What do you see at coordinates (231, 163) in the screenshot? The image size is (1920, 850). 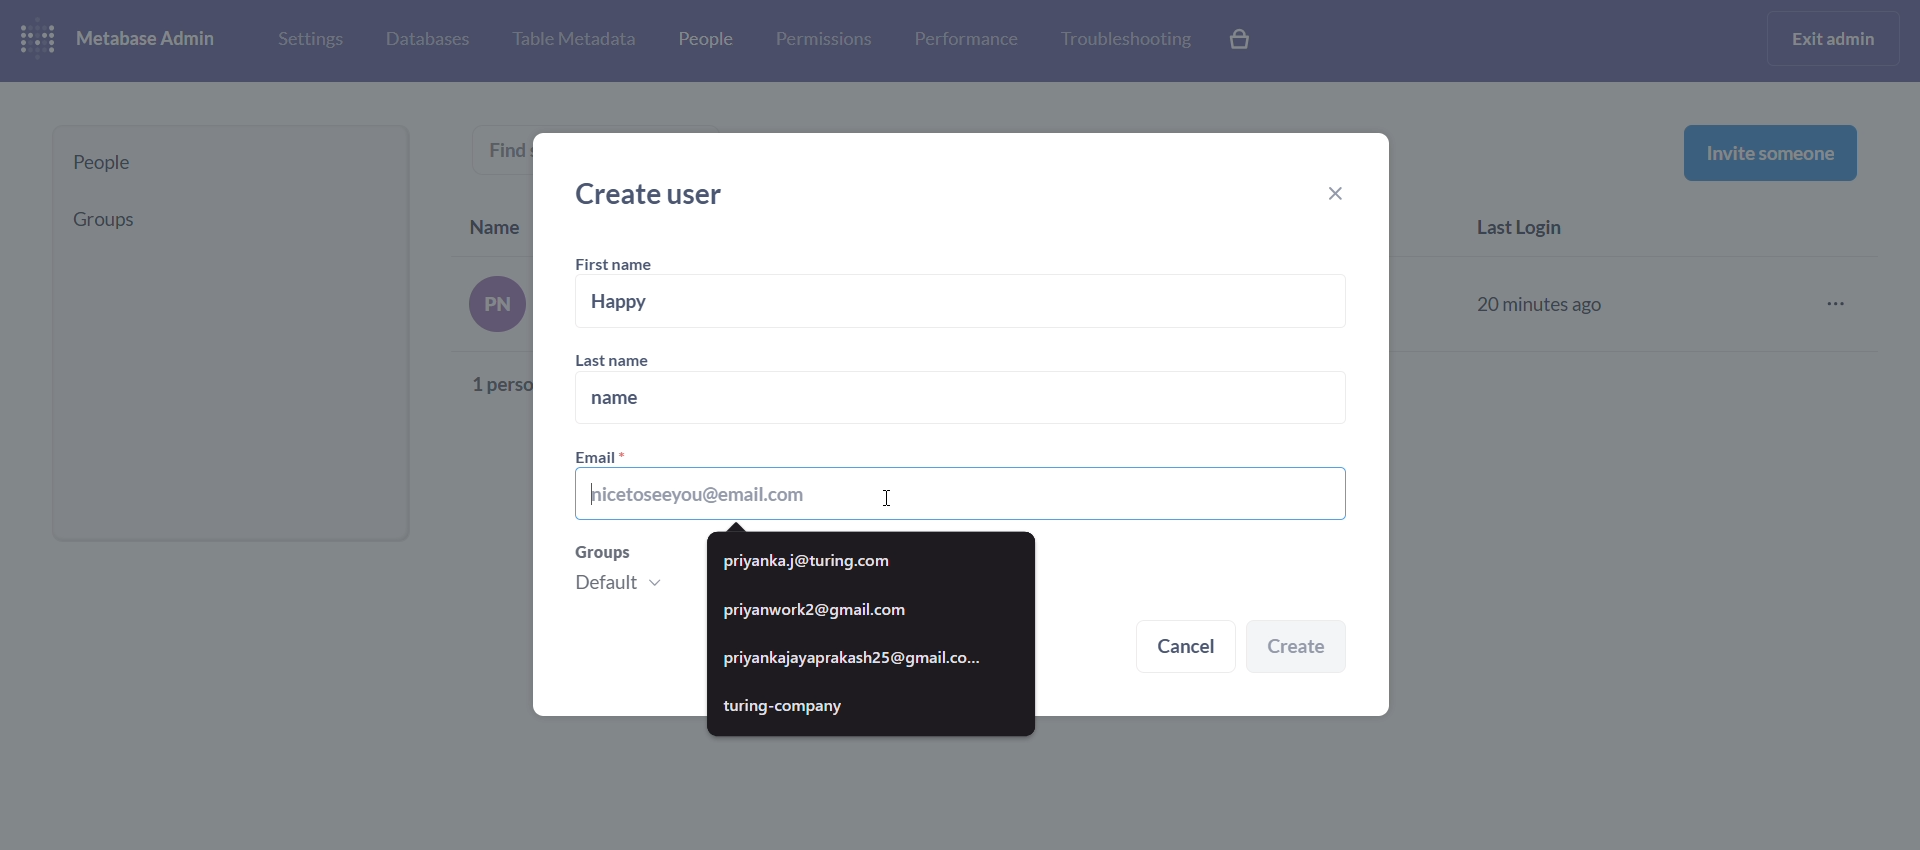 I see `people` at bounding box center [231, 163].